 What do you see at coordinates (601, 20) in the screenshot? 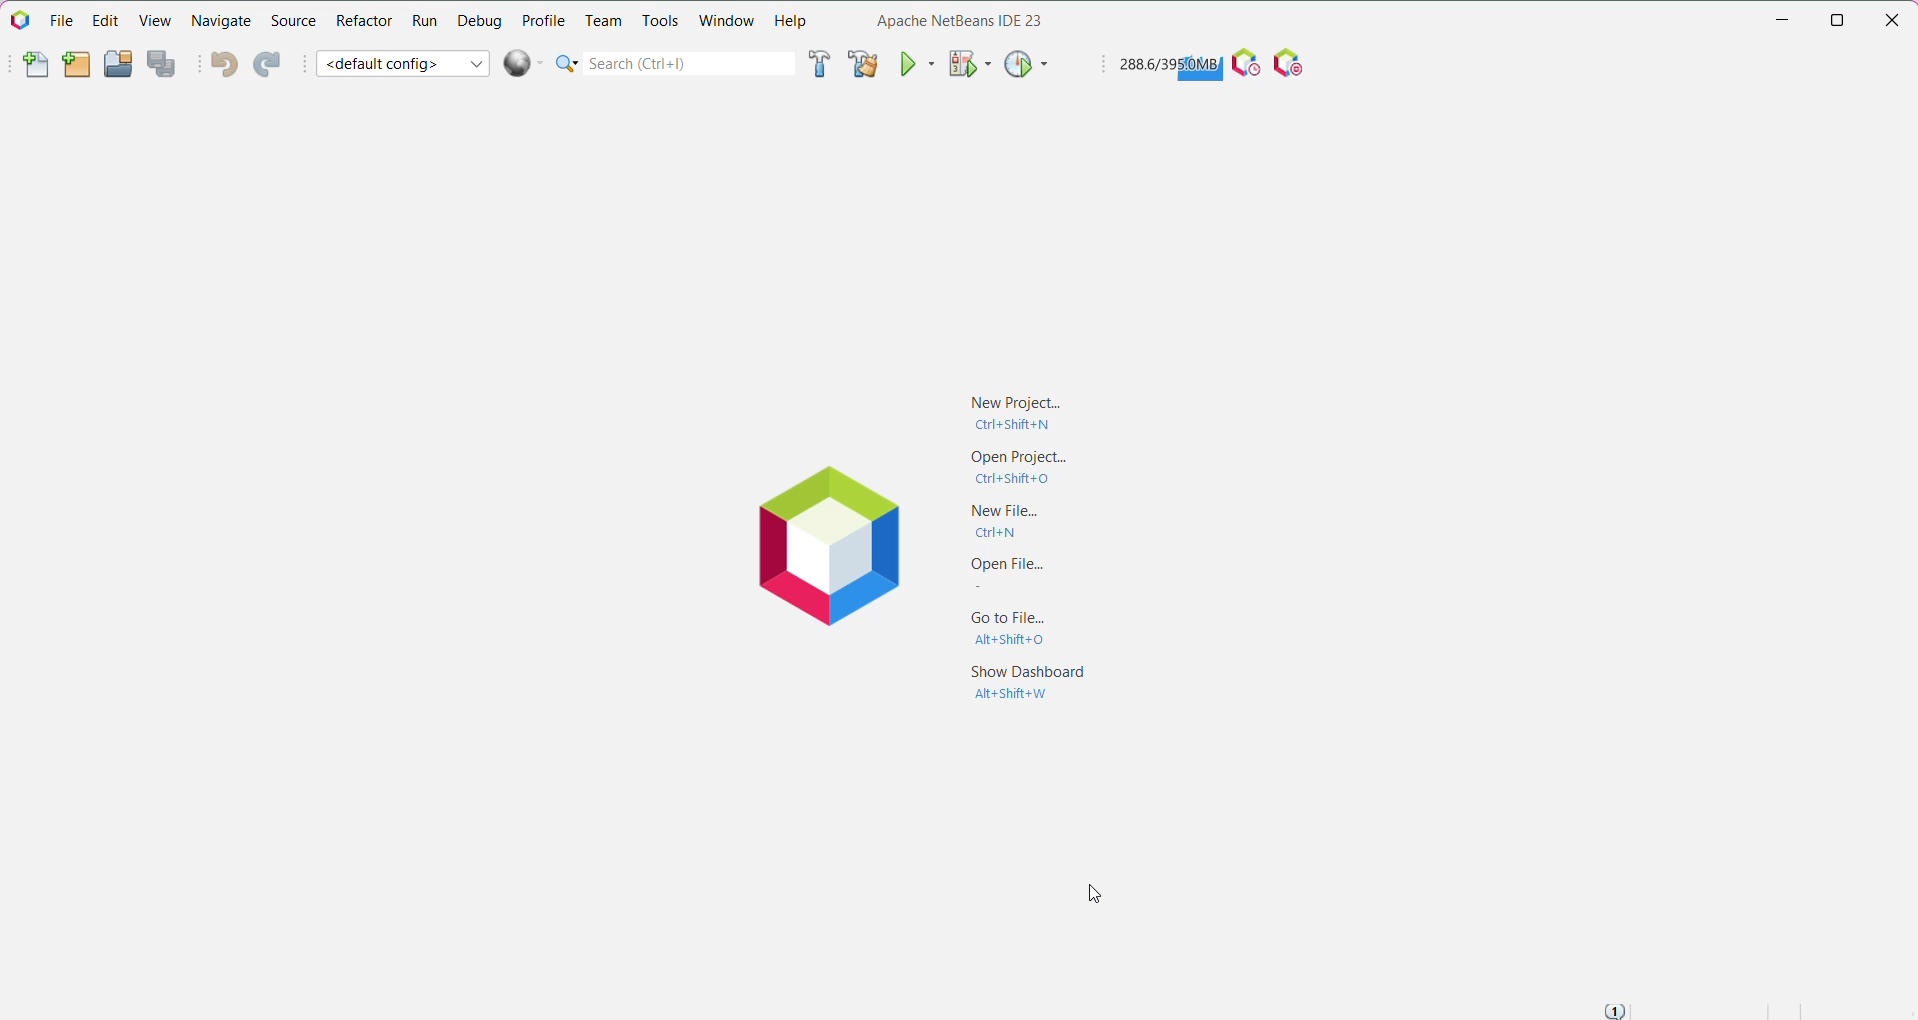
I see `Team` at bounding box center [601, 20].